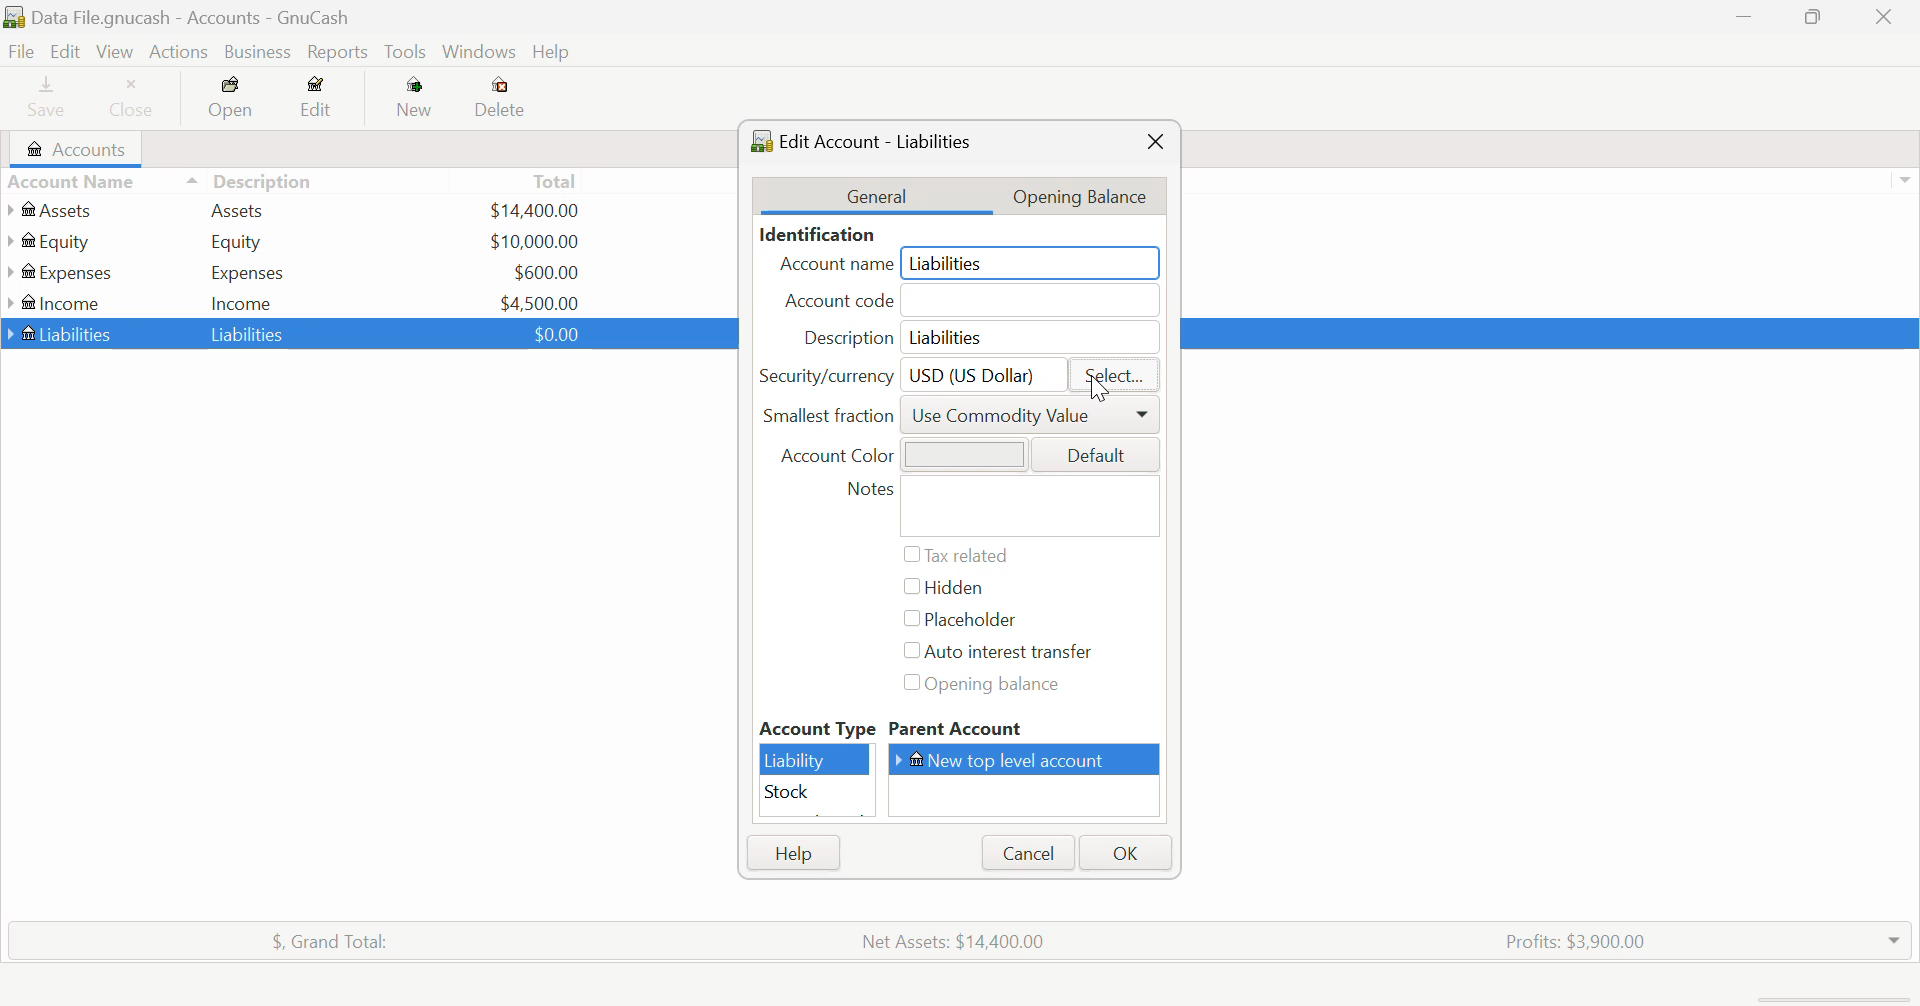  I want to click on Income Account, so click(60, 303).